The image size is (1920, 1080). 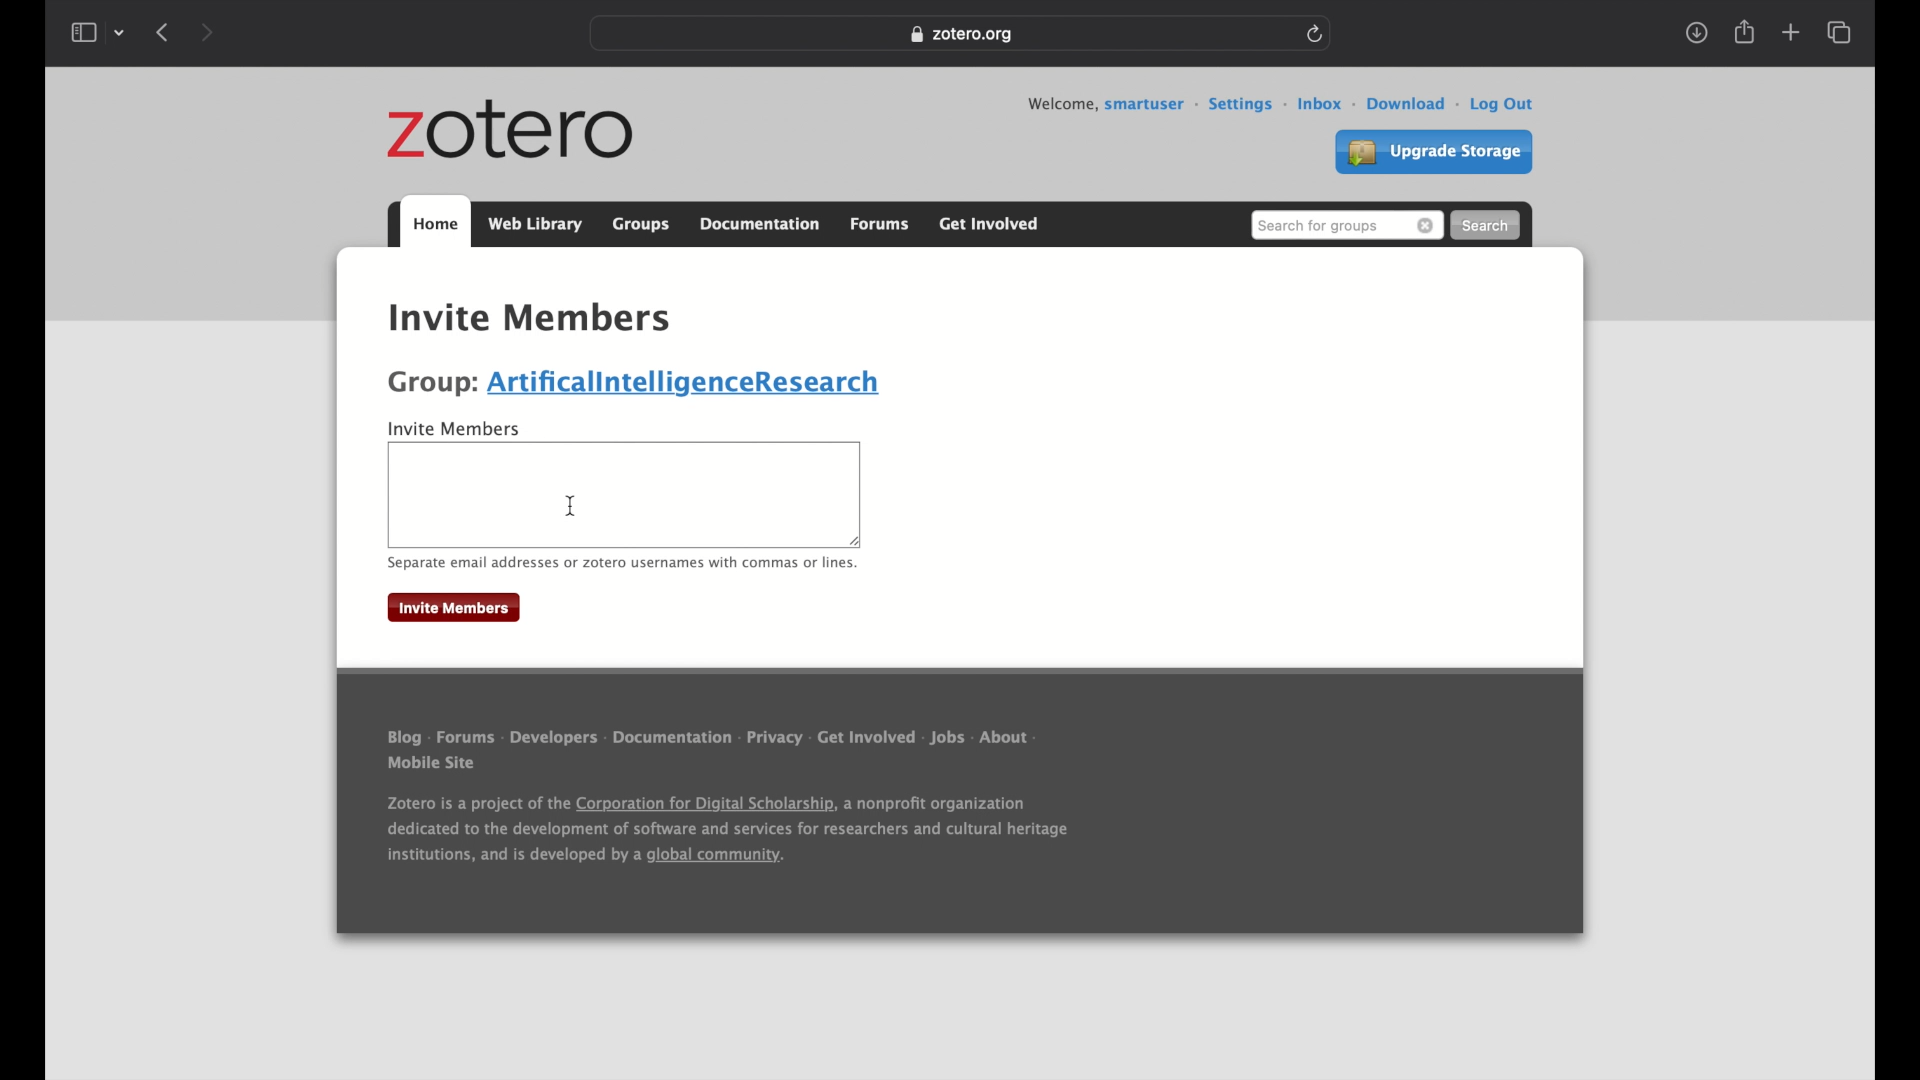 I want to click on home tab, so click(x=435, y=223).